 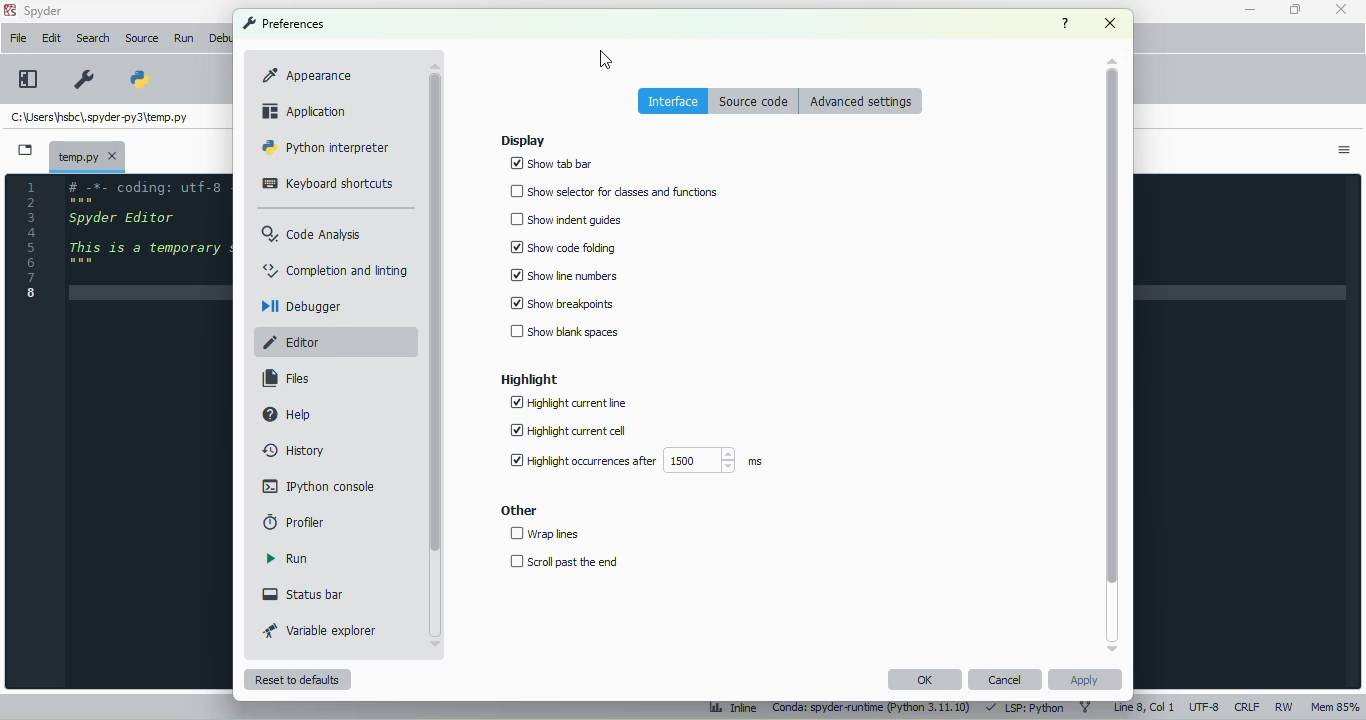 I want to click on UTF-8, so click(x=1205, y=707).